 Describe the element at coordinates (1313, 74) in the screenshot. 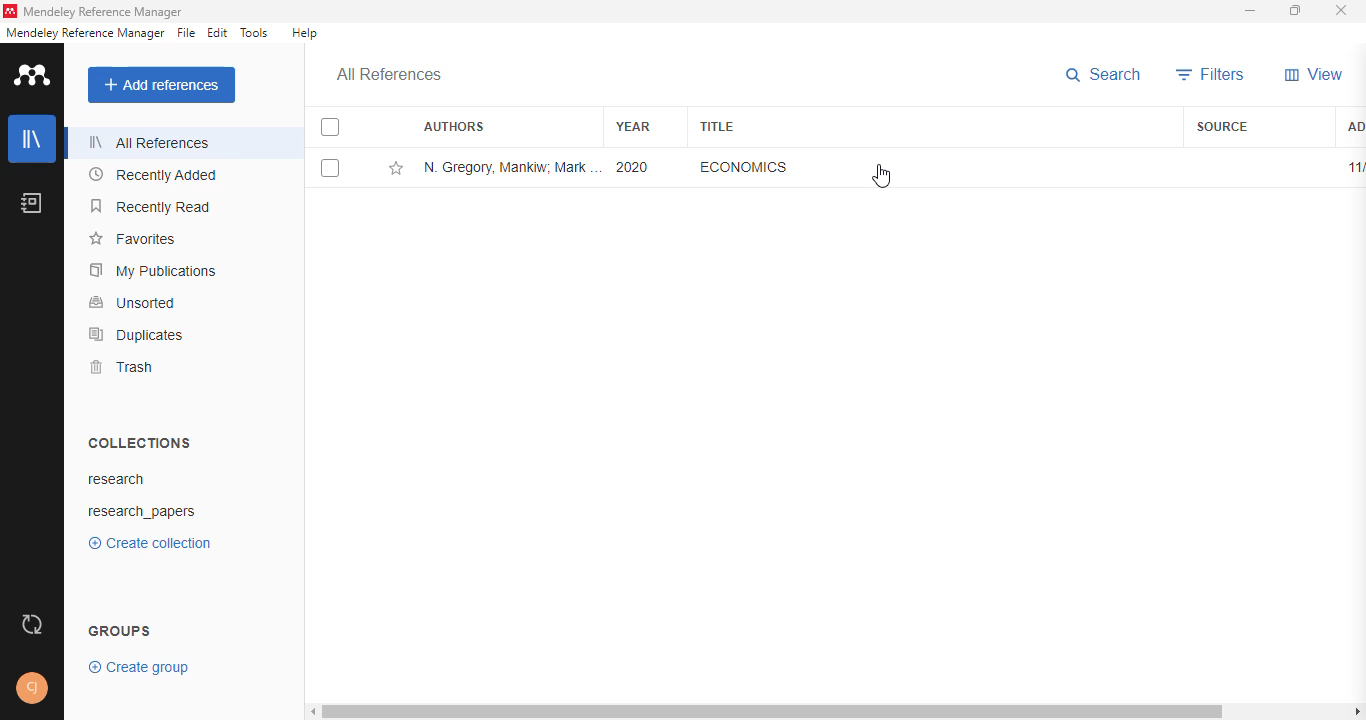

I see `view` at that location.